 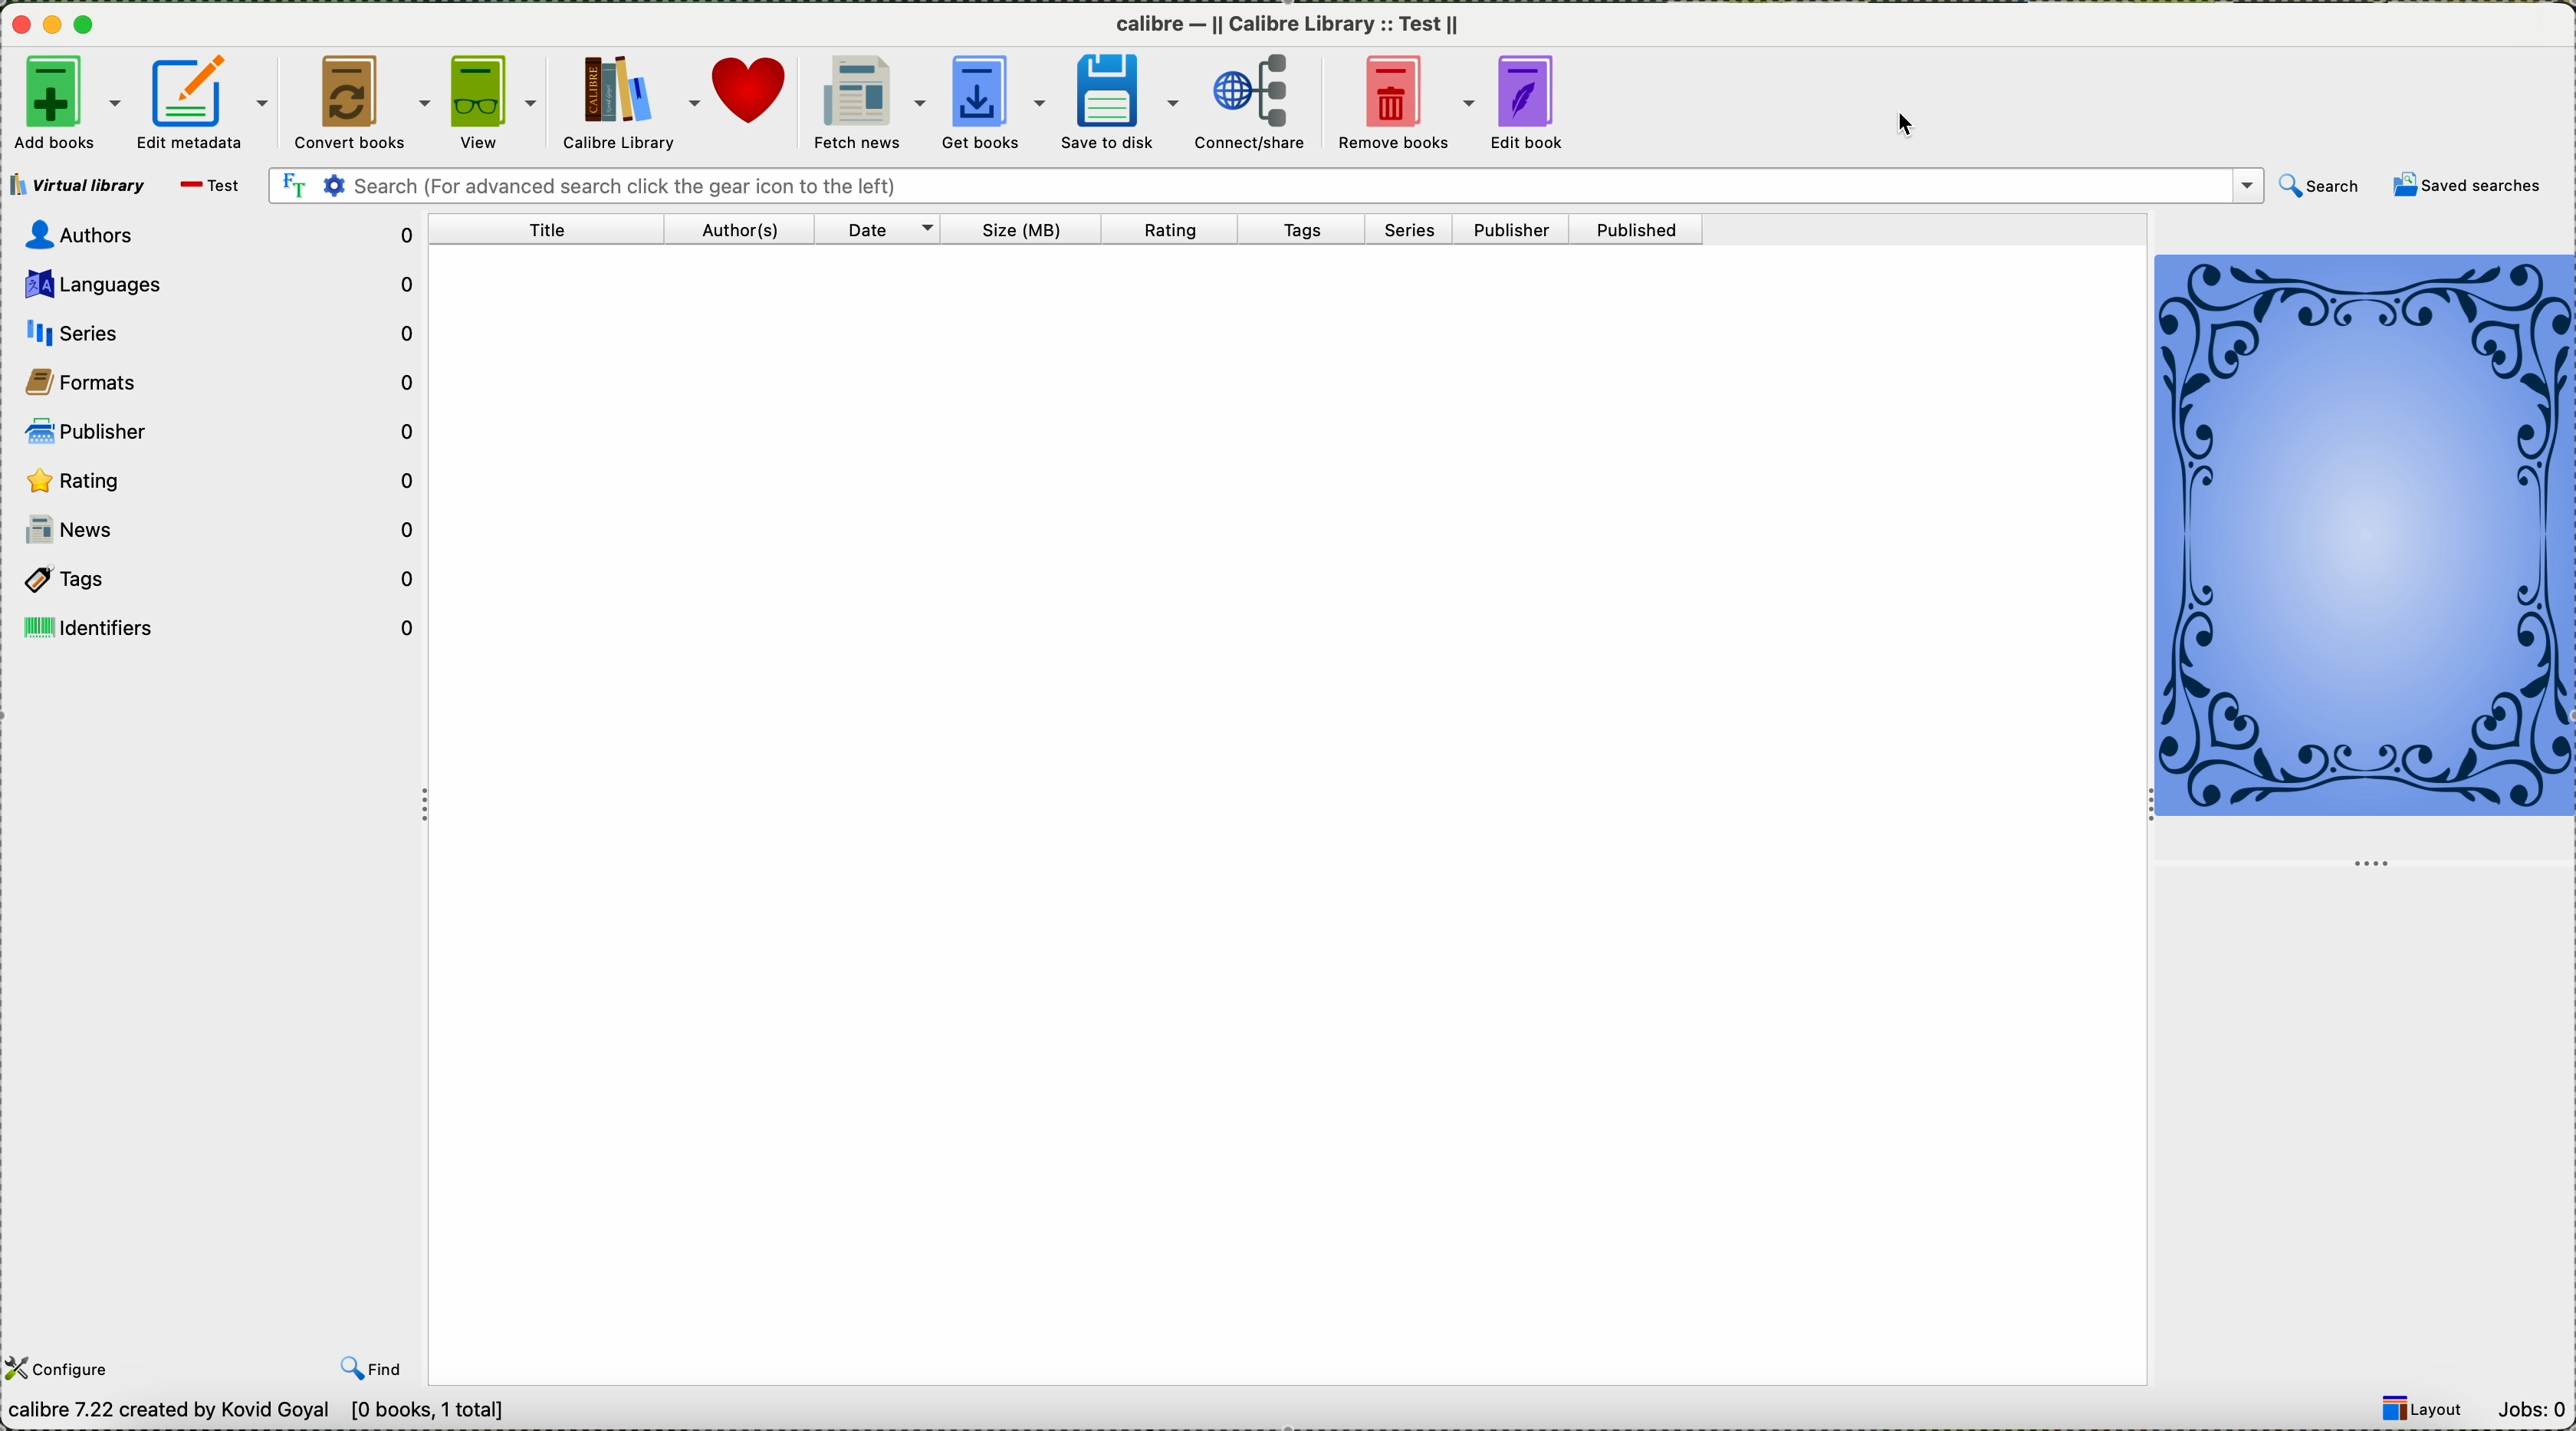 What do you see at coordinates (1652, 230) in the screenshot?
I see `published` at bounding box center [1652, 230].